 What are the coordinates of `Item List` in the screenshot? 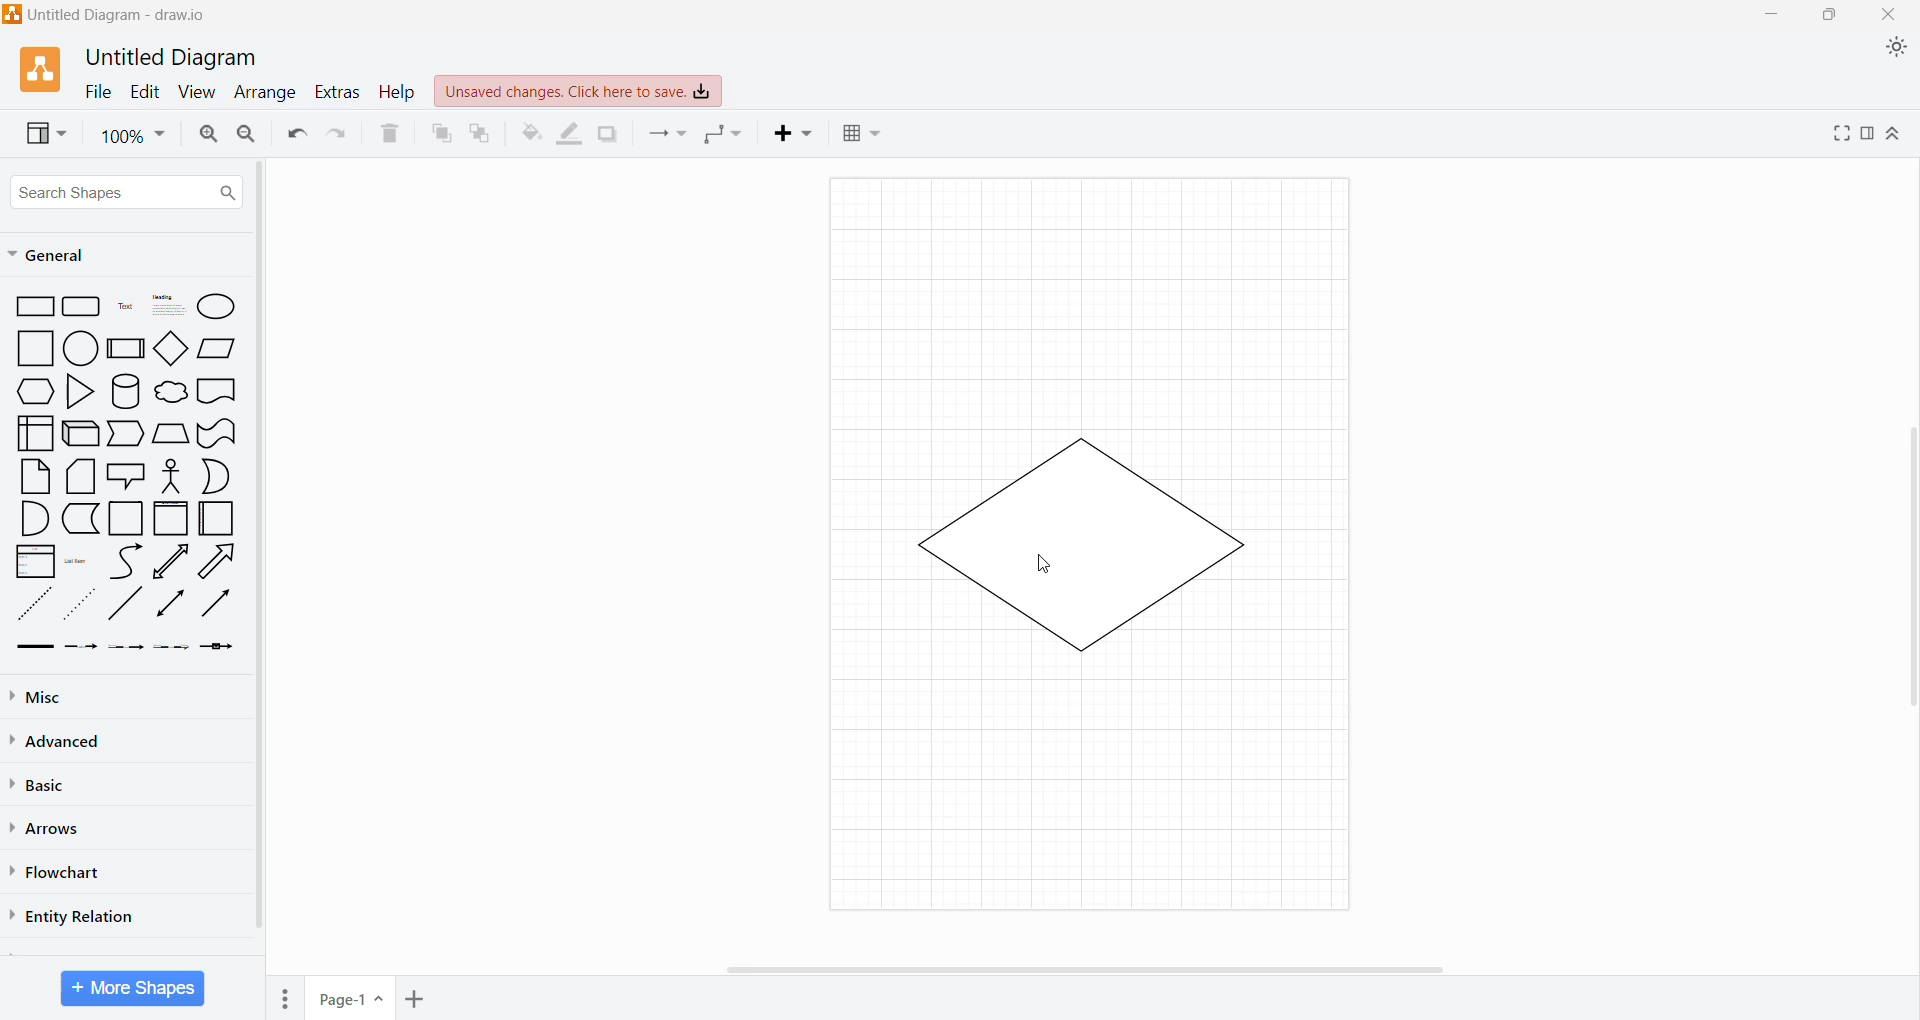 It's located at (35, 562).